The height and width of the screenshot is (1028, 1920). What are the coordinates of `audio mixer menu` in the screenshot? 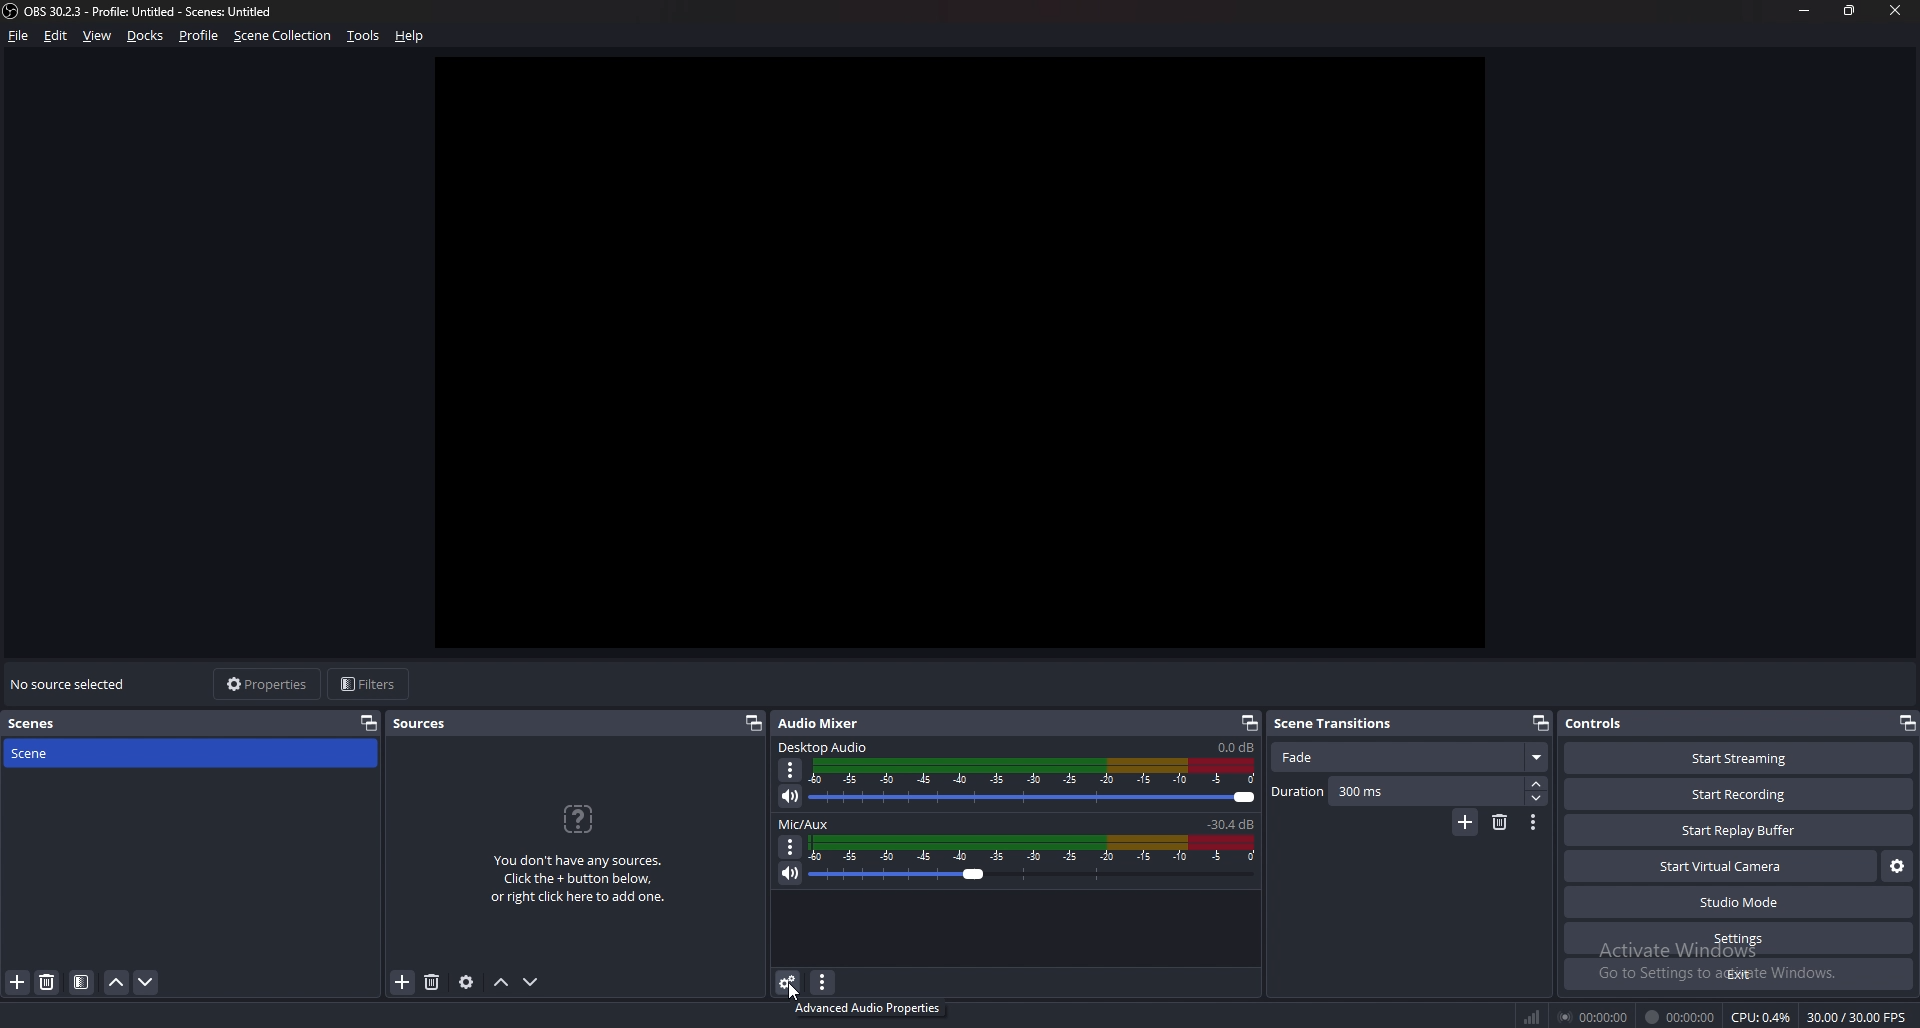 It's located at (822, 983).